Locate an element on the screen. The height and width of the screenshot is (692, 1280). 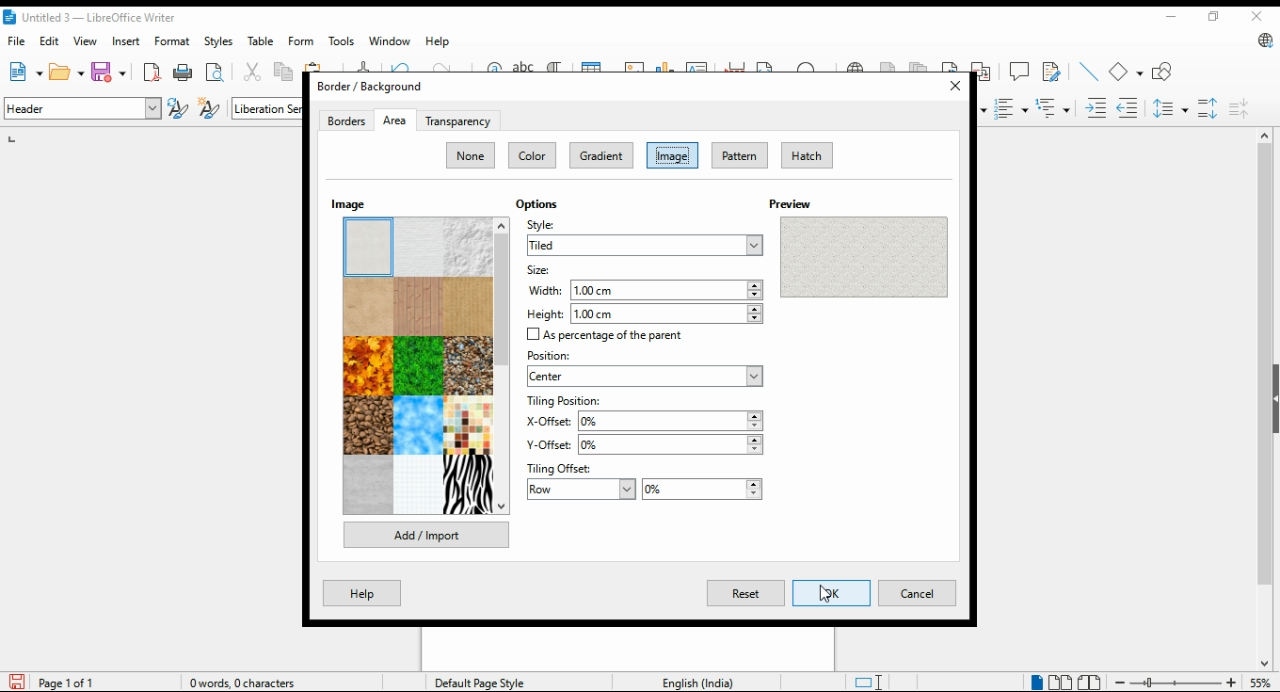
image option 7 is located at coordinates (367, 366).